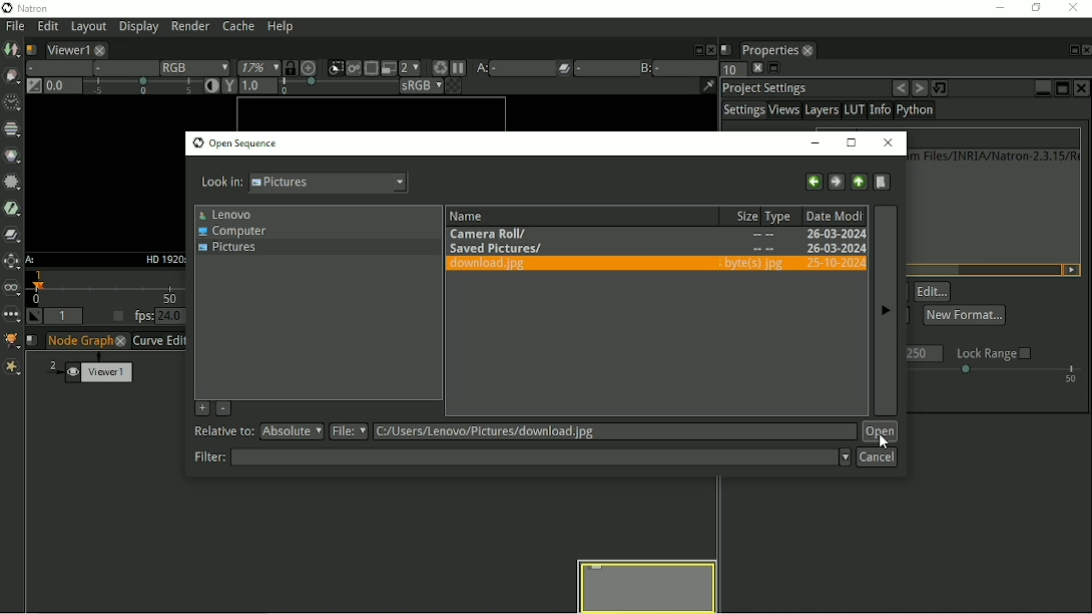 The height and width of the screenshot is (614, 1092). I want to click on Layout, so click(88, 27).